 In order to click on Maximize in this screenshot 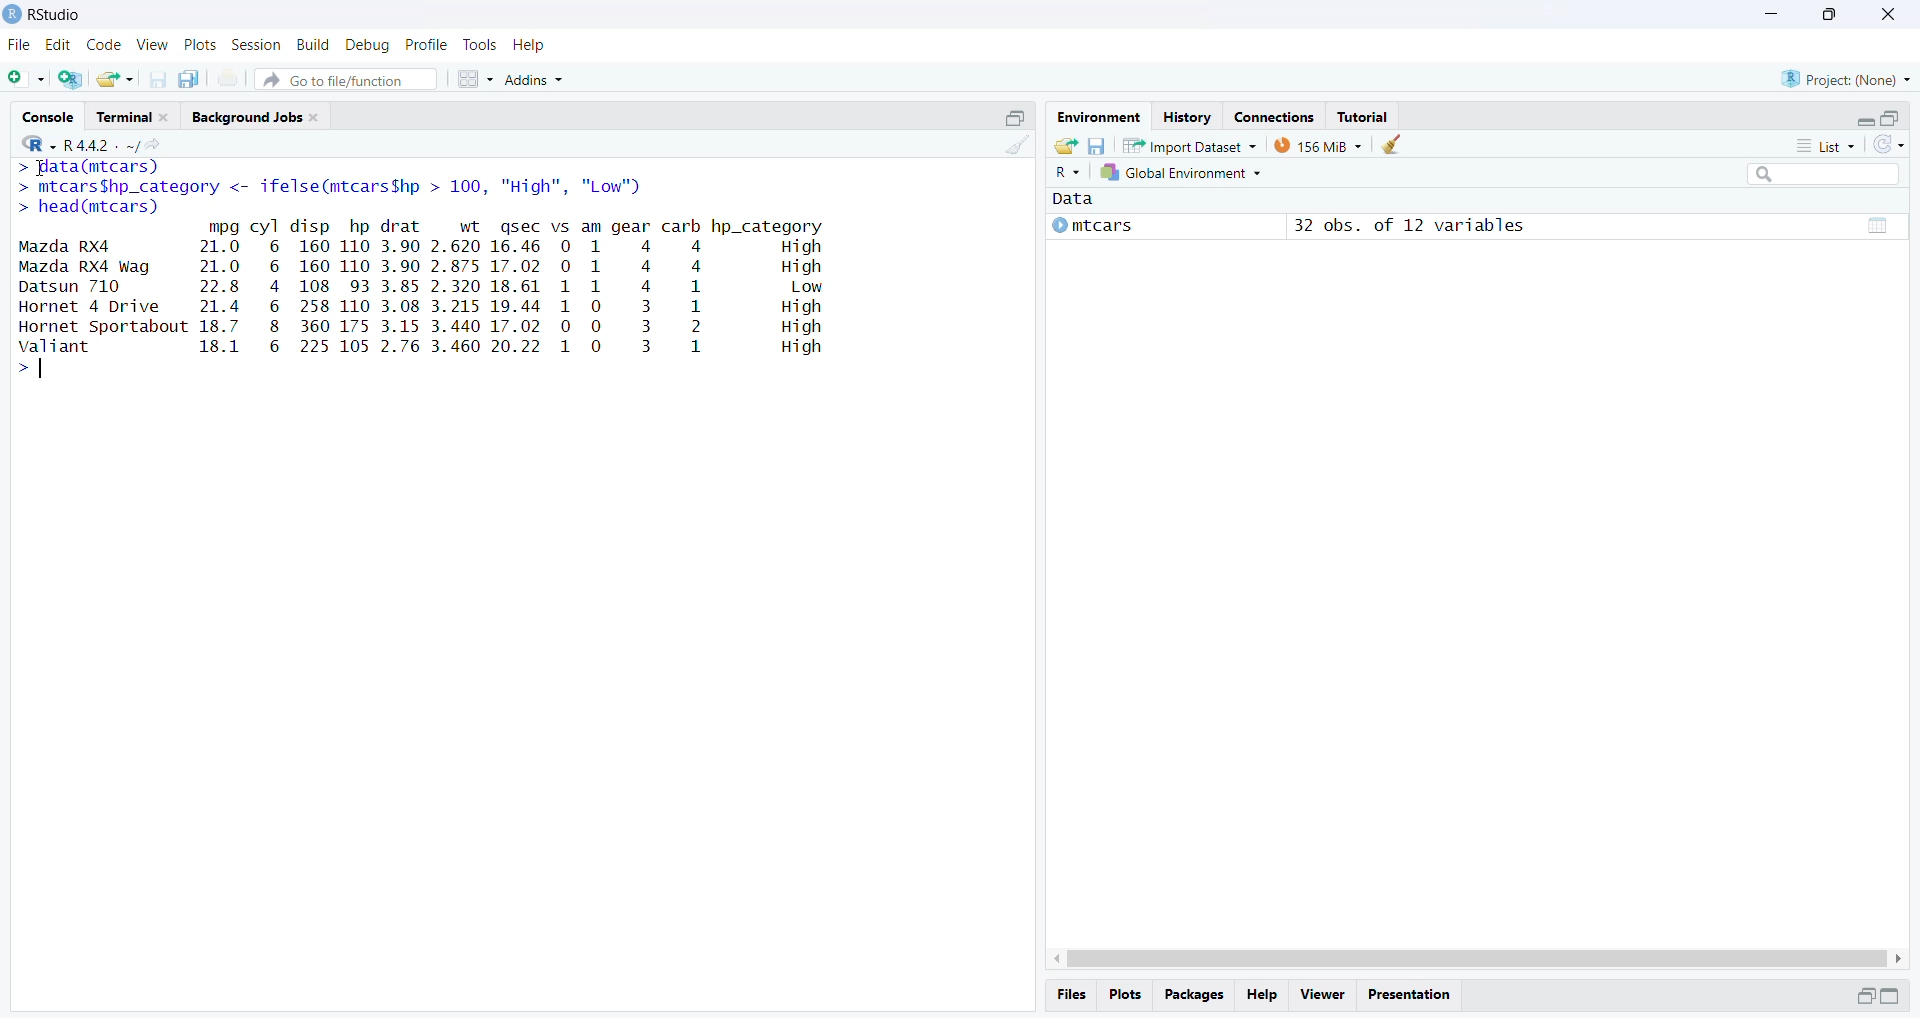, I will do `click(1017, 116)`.